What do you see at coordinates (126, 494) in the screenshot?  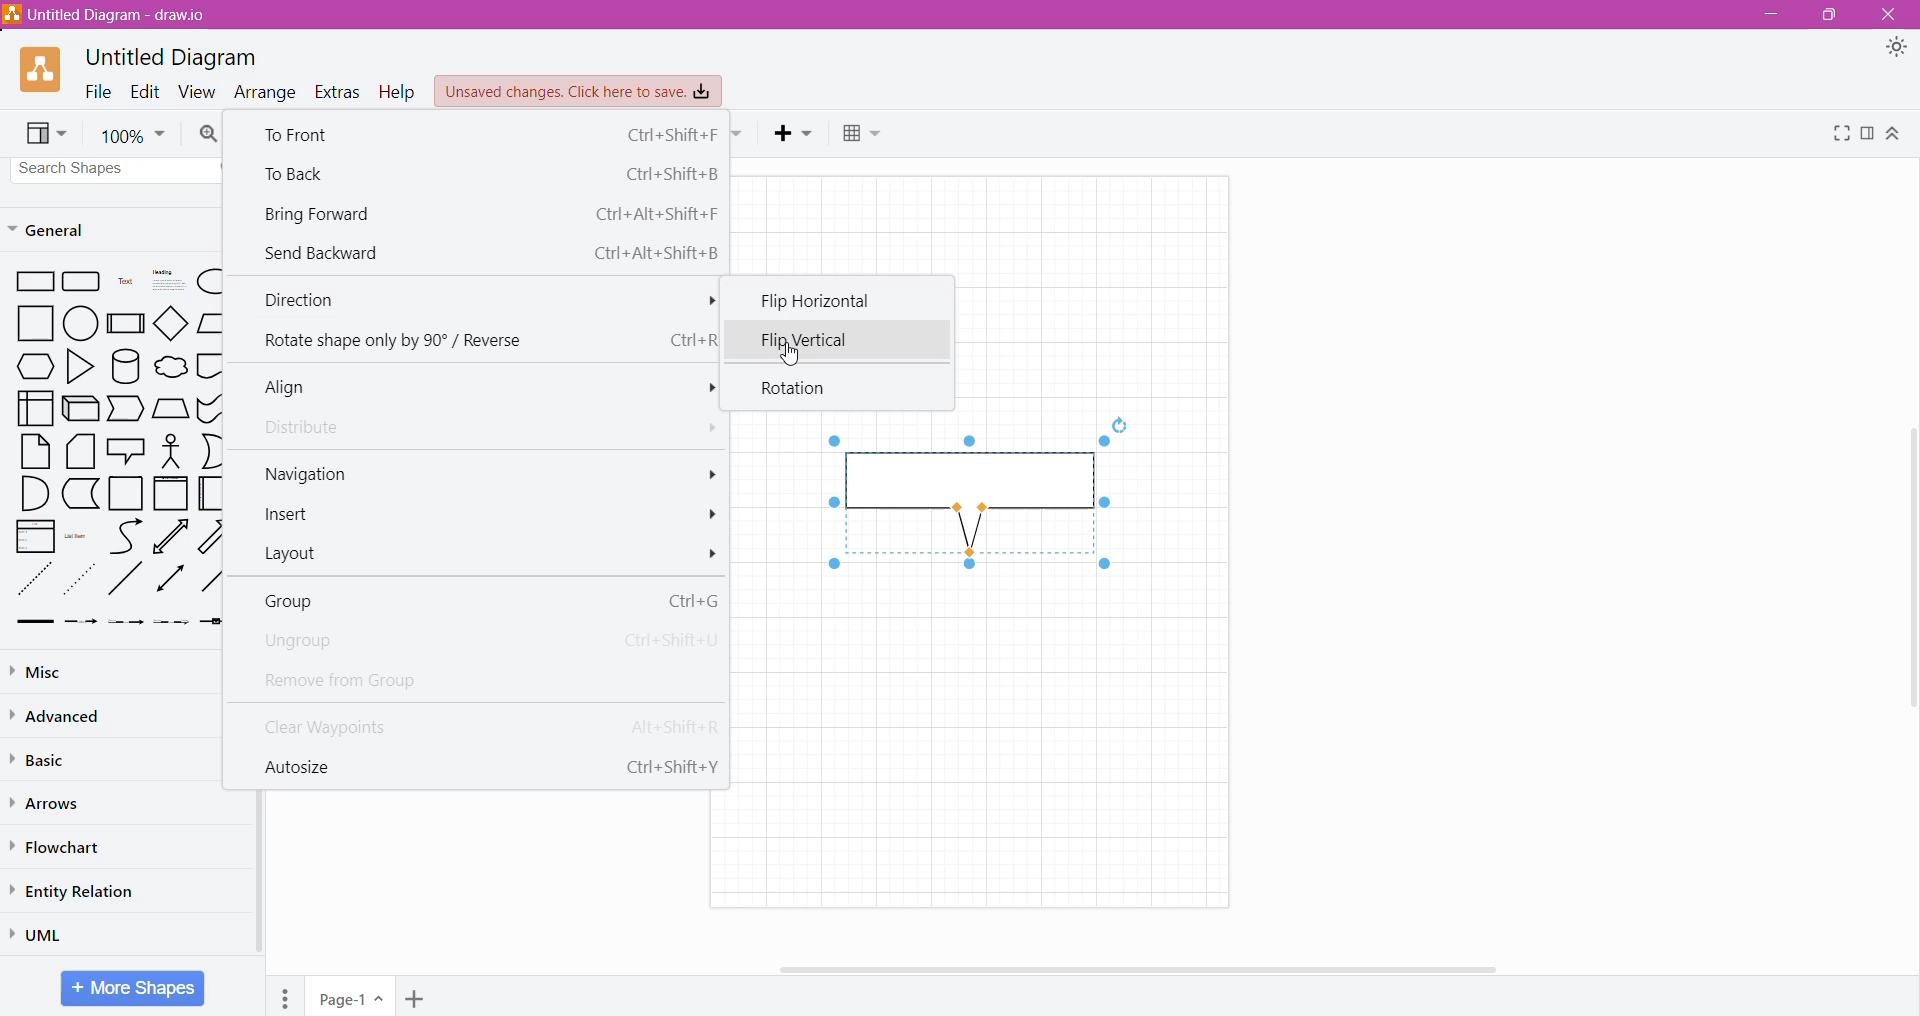 I see `Square ` at bounding box center [126, 494].